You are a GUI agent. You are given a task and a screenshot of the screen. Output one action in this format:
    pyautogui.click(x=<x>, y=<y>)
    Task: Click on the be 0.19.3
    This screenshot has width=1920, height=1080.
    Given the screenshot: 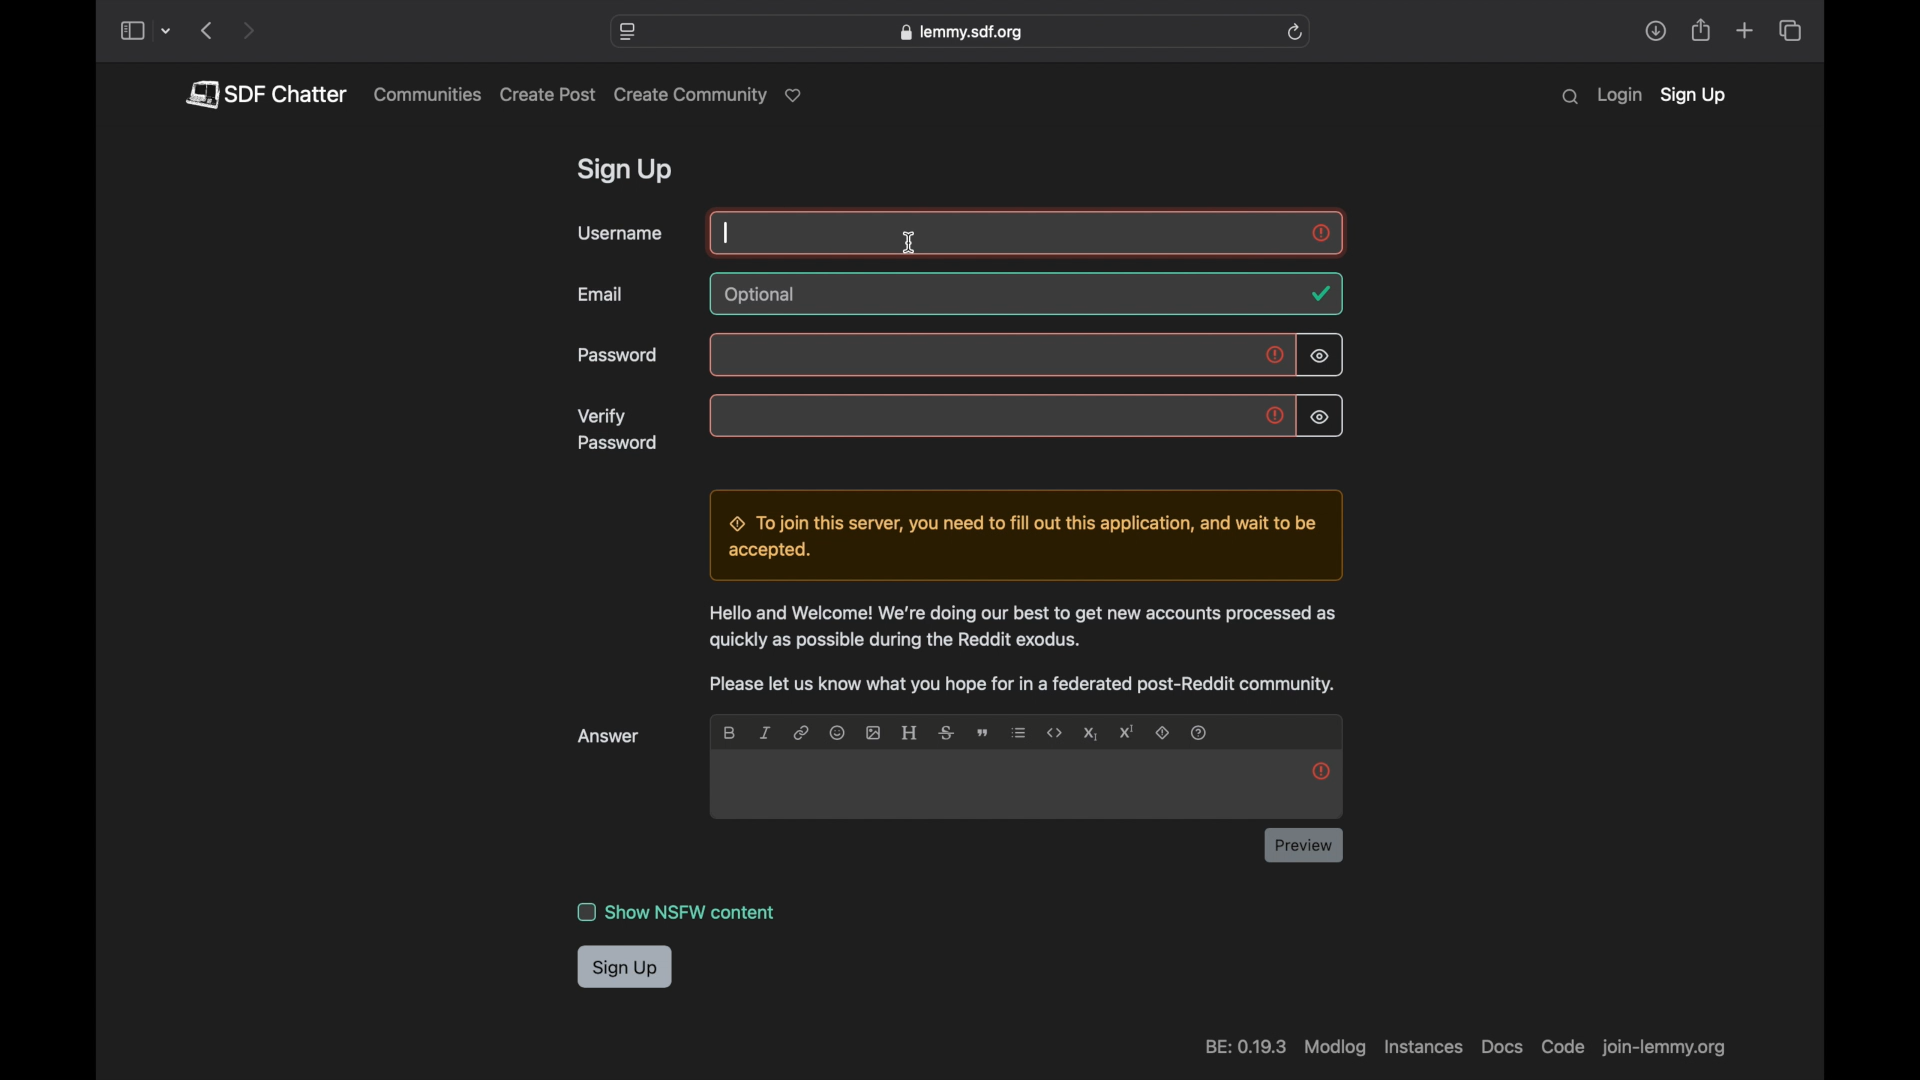 What is the action you would take?
    pyautogui.click(x=1244, y=1047)
    